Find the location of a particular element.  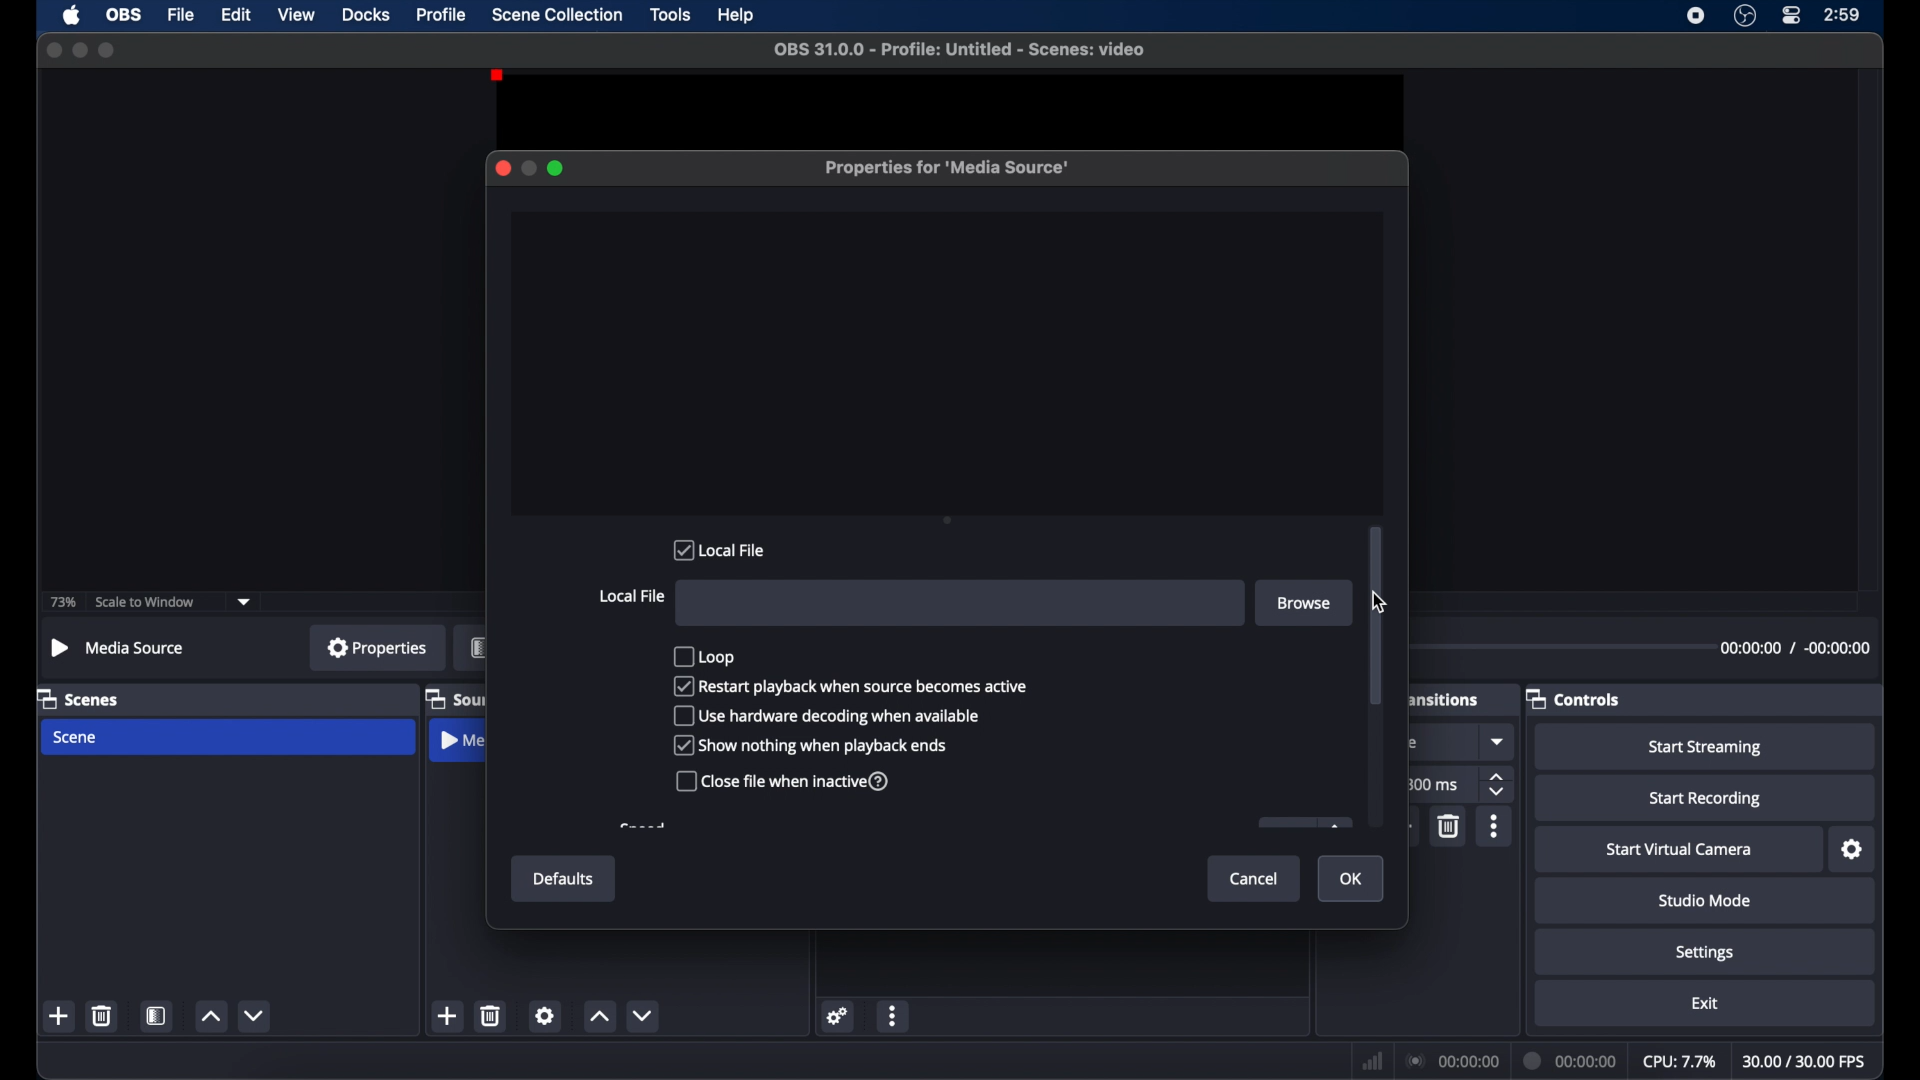

browse is located at coordinates (1303, 603).